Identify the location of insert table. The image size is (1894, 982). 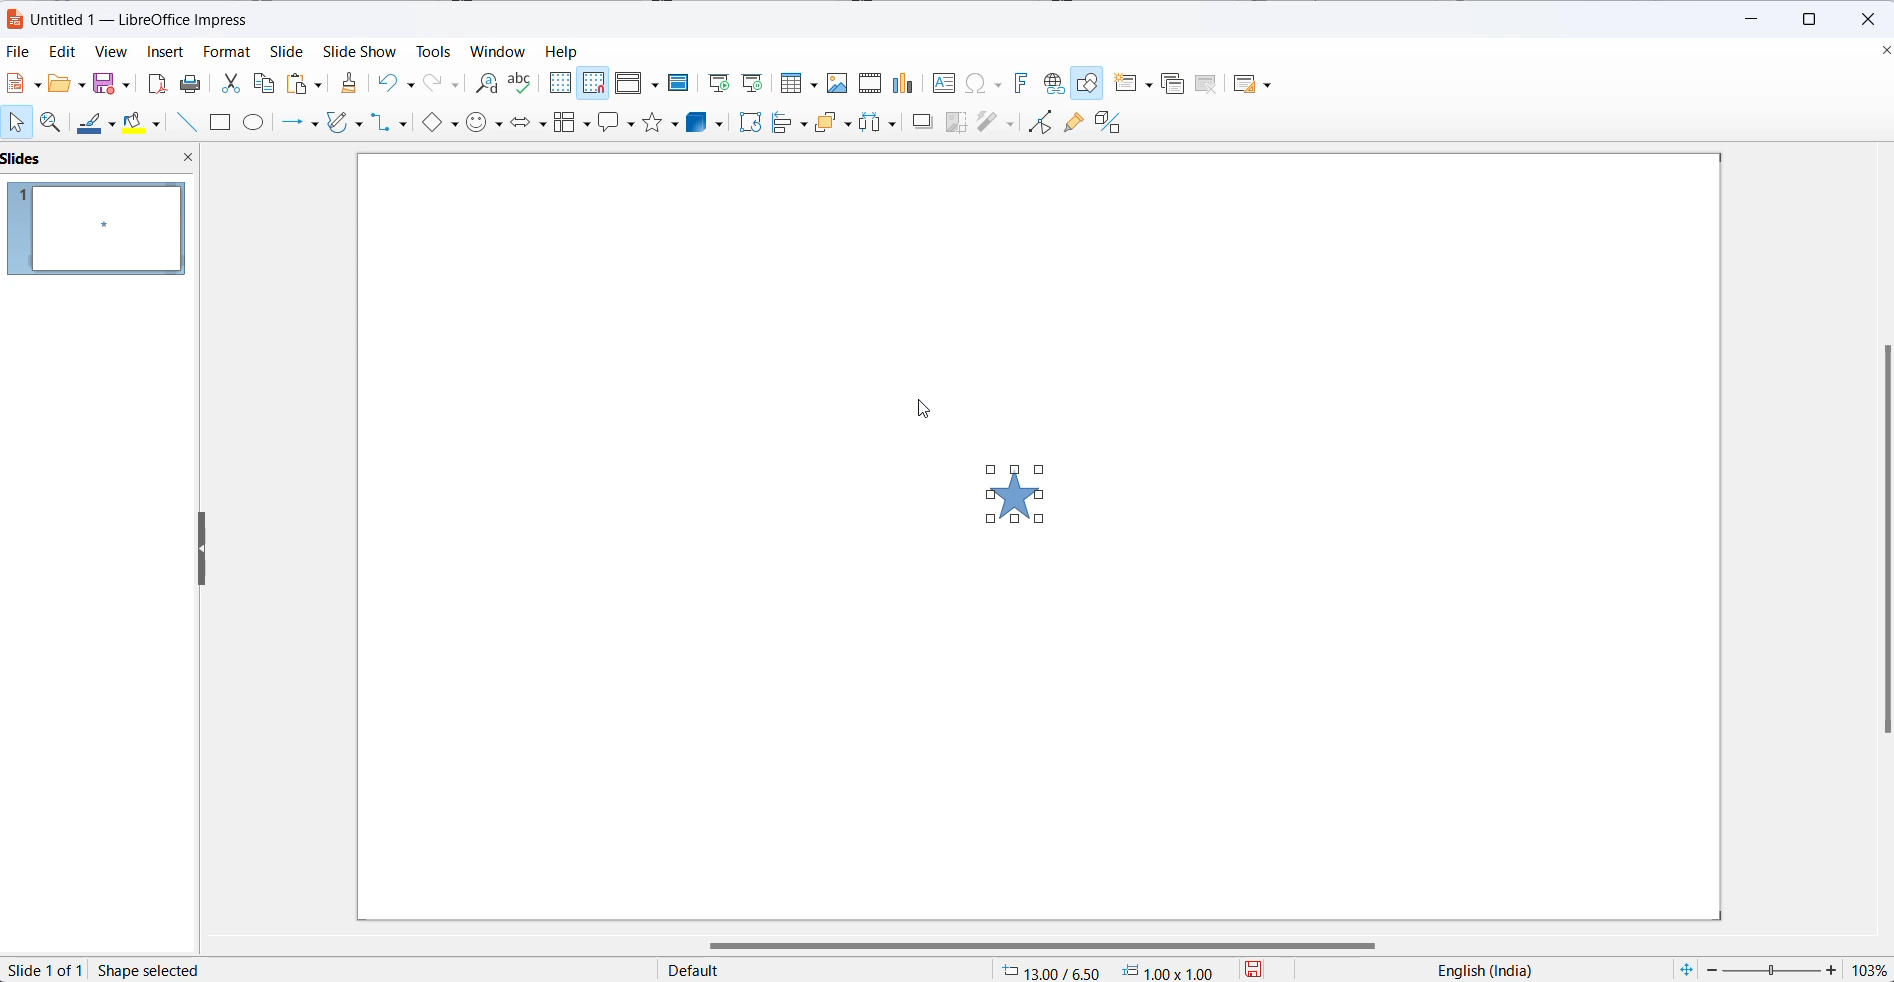
(796, 85).